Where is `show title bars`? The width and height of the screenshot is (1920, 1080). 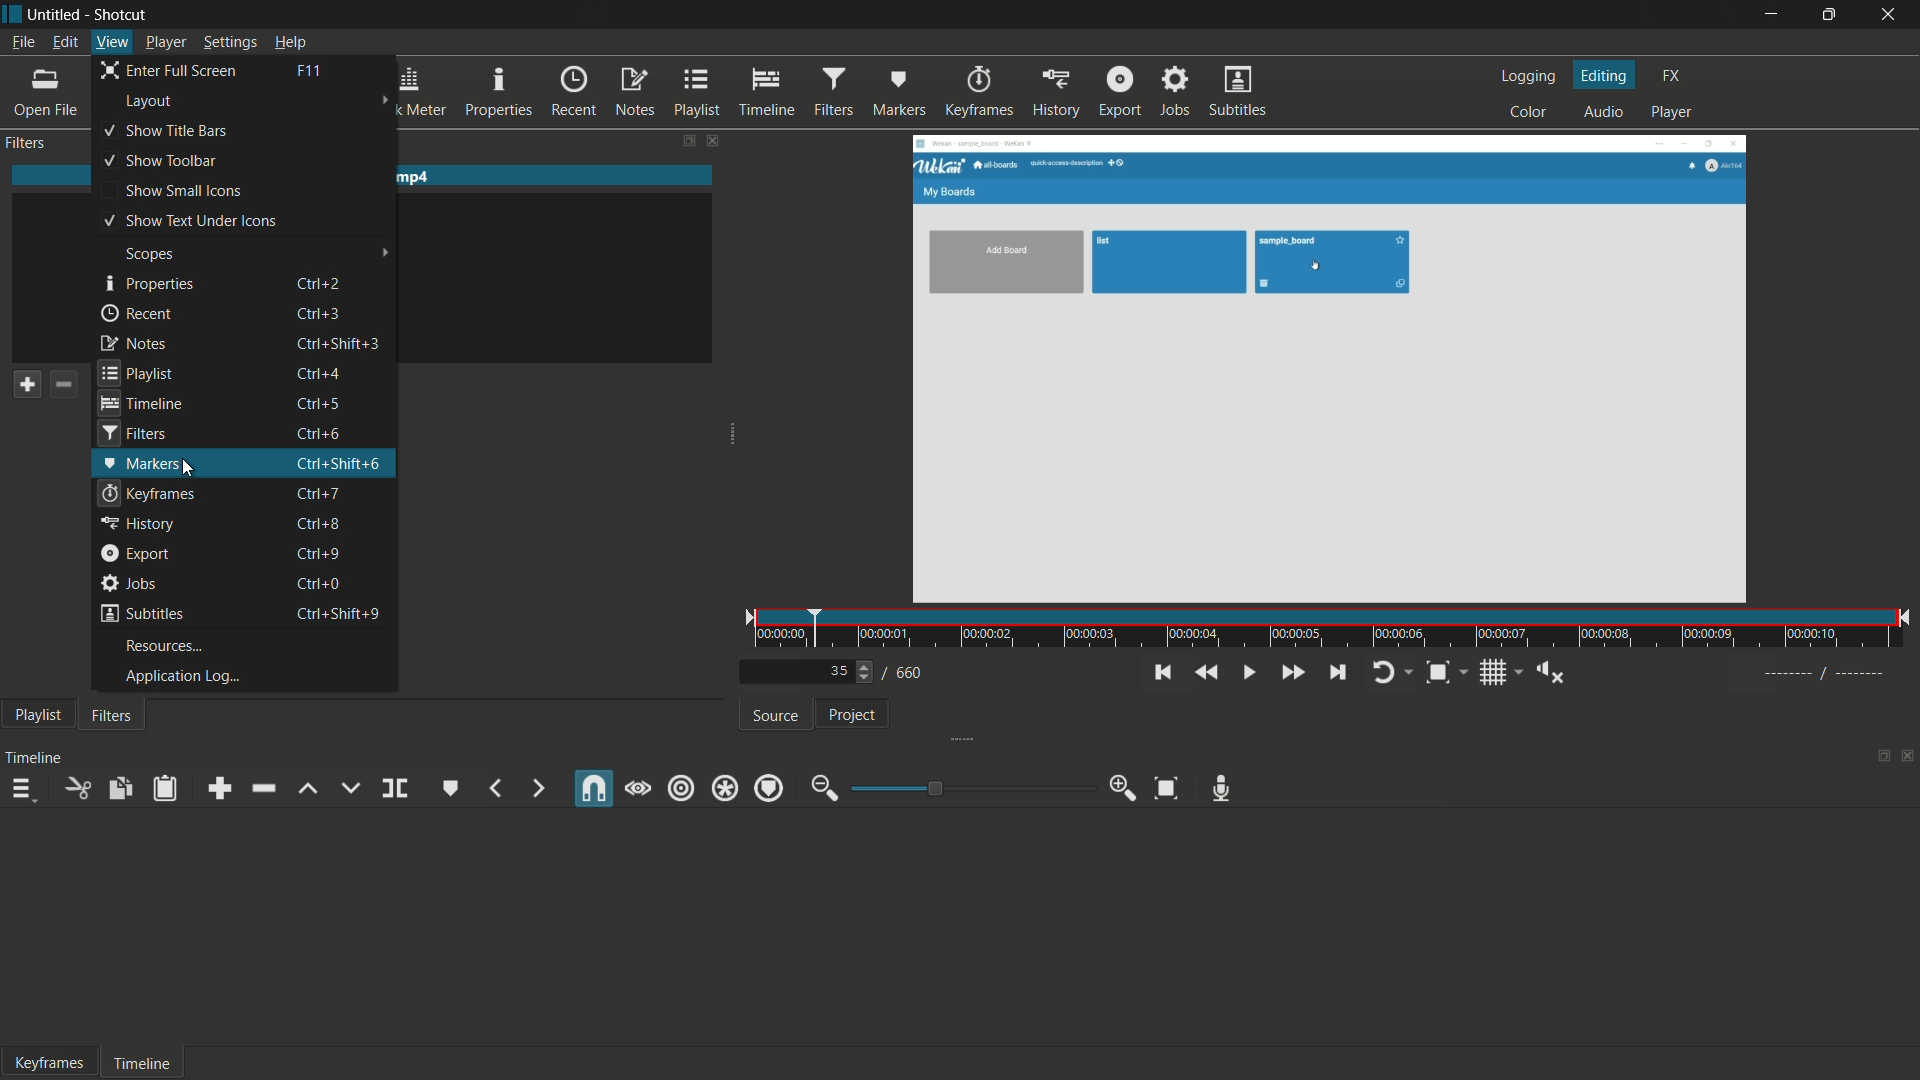
show title bars is located at coordinates (164, 132).